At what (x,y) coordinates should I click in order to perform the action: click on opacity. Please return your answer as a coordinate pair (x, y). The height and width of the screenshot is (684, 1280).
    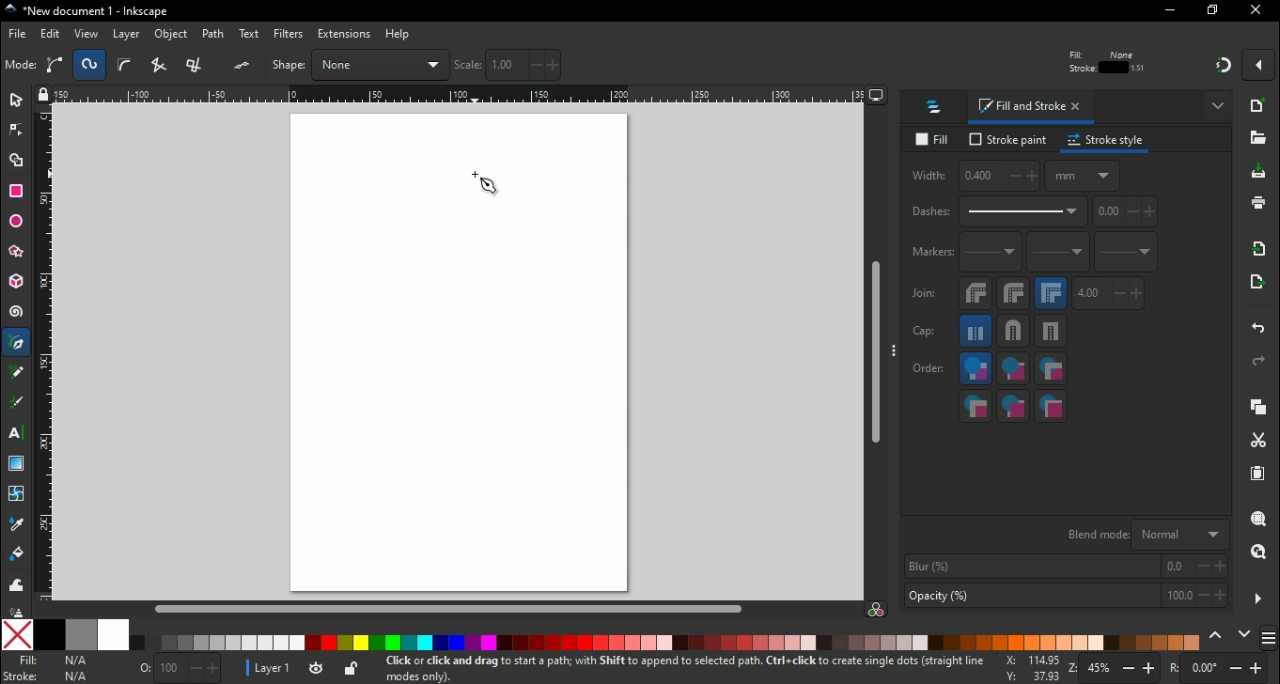
    Looking at the image, I should click on (179, 666).